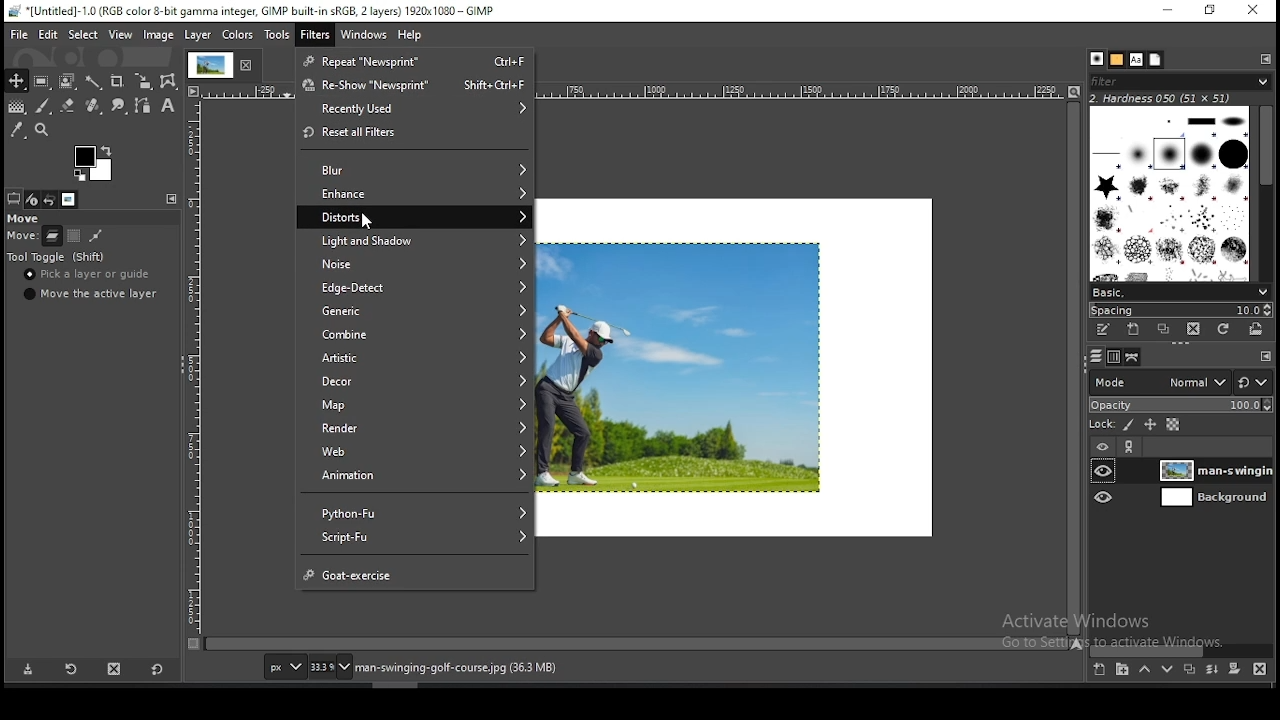  I want to click on move tool, so click(16, 81).